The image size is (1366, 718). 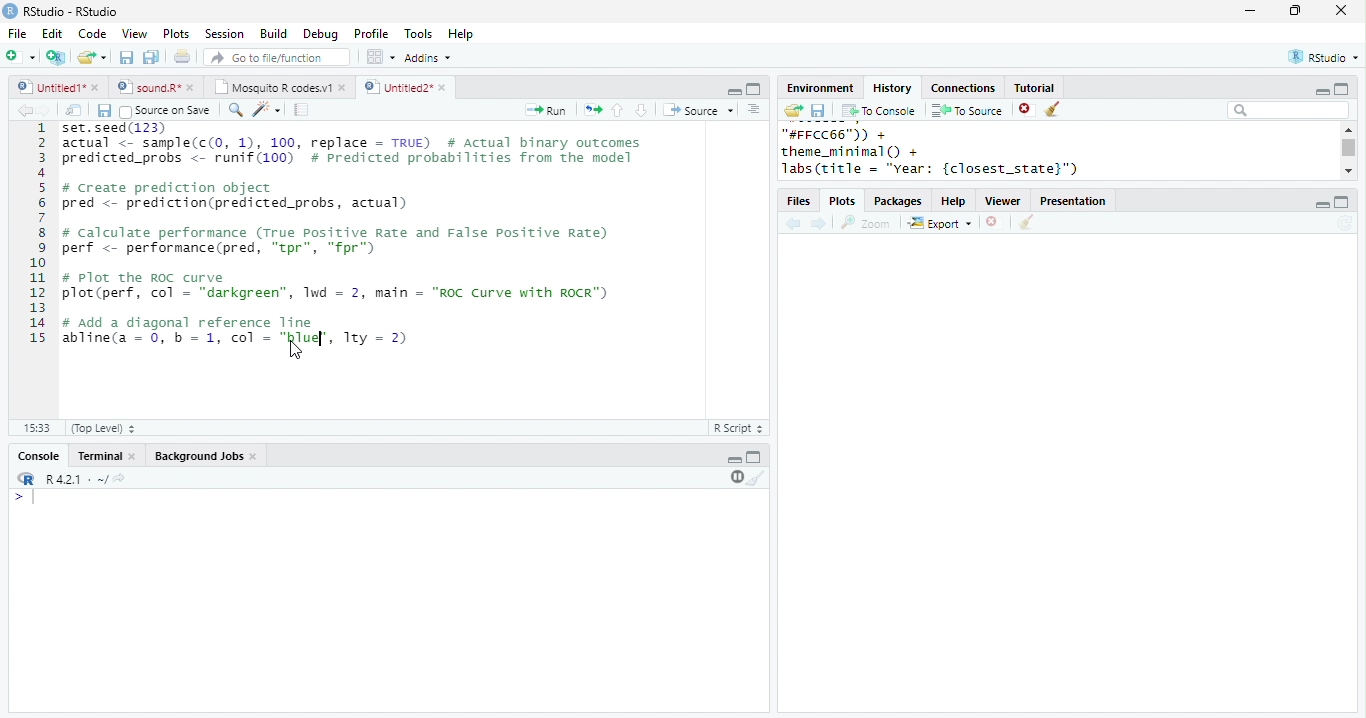 What do you see at coordinates (1073, 201) in the screenshot?
I see `Presentation` at bounding box center [1073, 201].